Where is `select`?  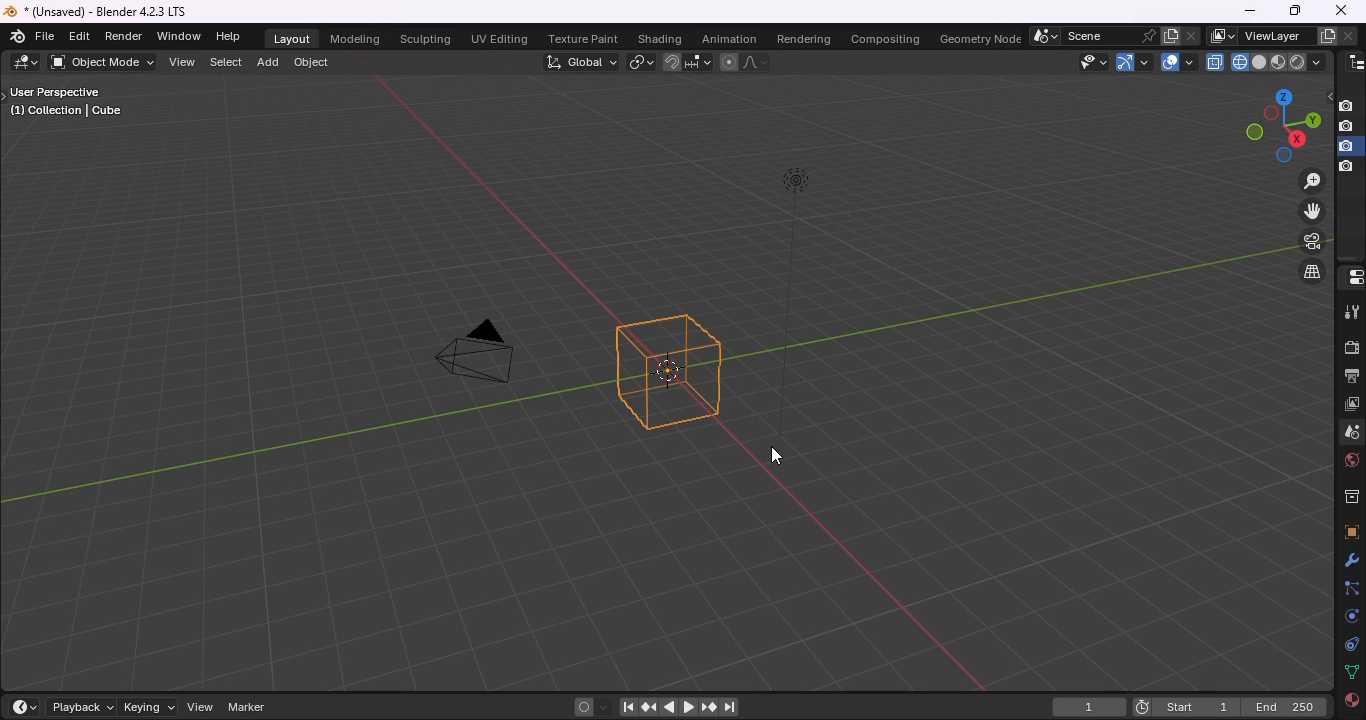 select is located at coordinates (227, 63).